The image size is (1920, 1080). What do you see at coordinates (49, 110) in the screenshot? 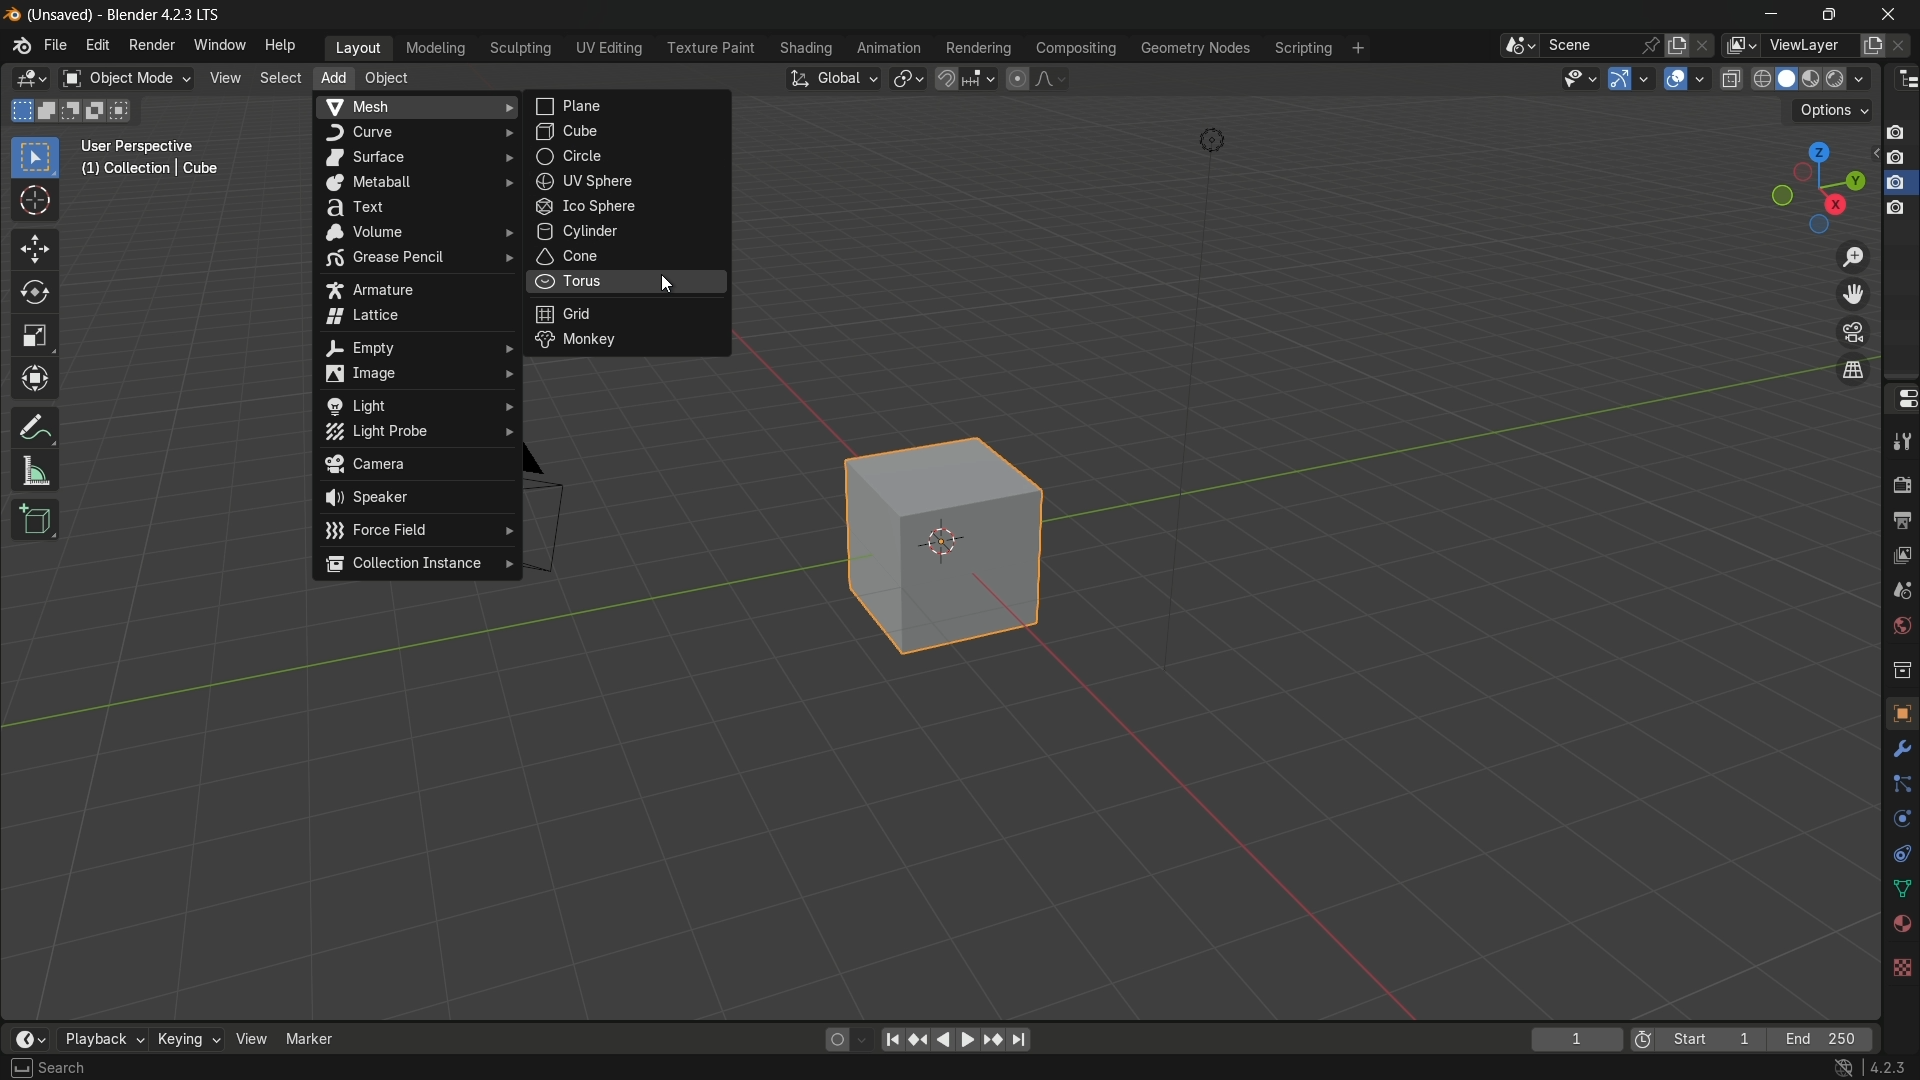
I see `extend existing selection` at bounding box center [49, 110].